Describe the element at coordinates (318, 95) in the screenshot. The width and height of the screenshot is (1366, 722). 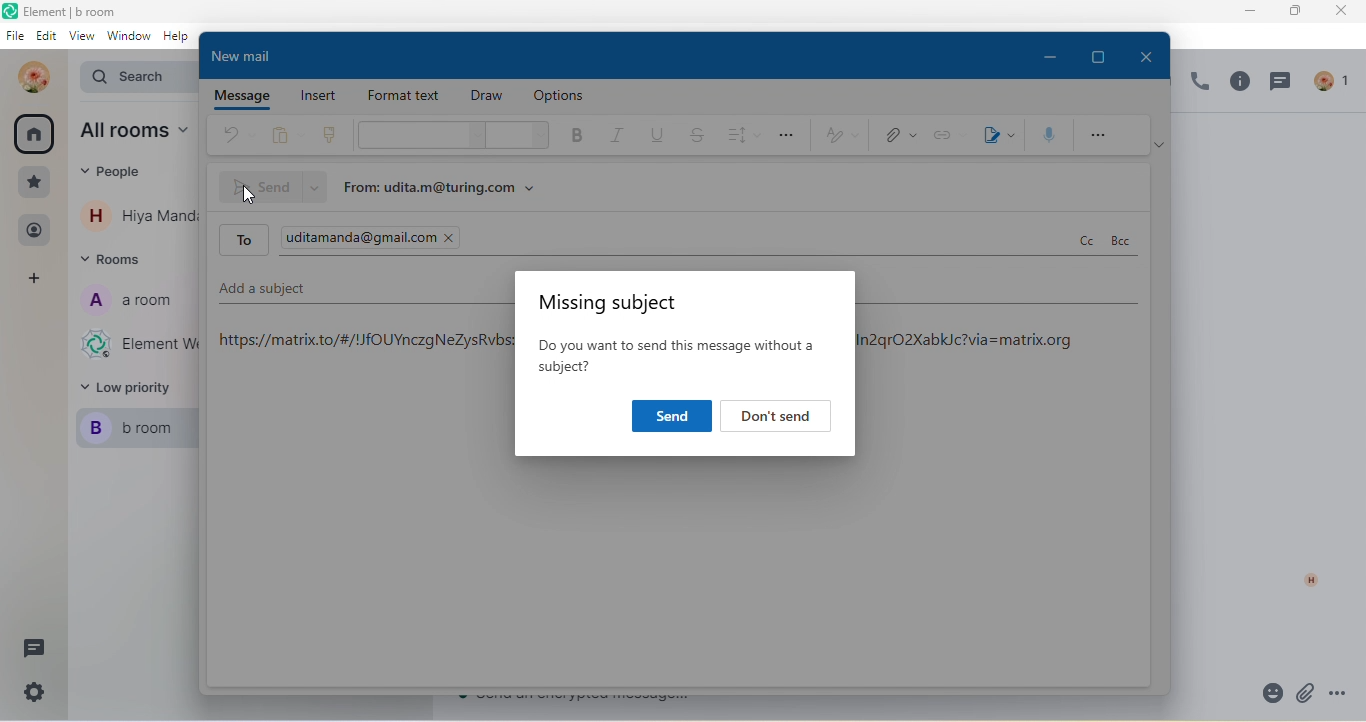
I see `insert` at that location.